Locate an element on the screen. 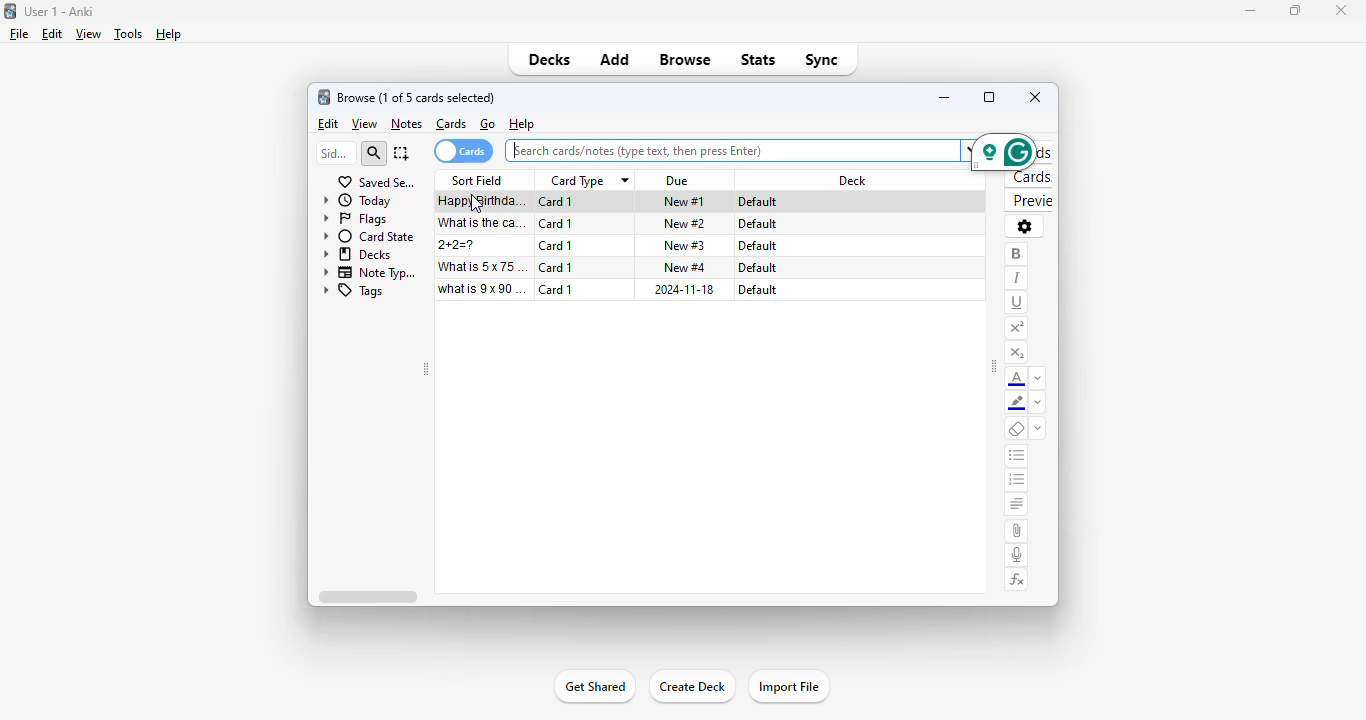 The width and height of the screenshot is (1366, 720). add is located at coordinates (616, 60).